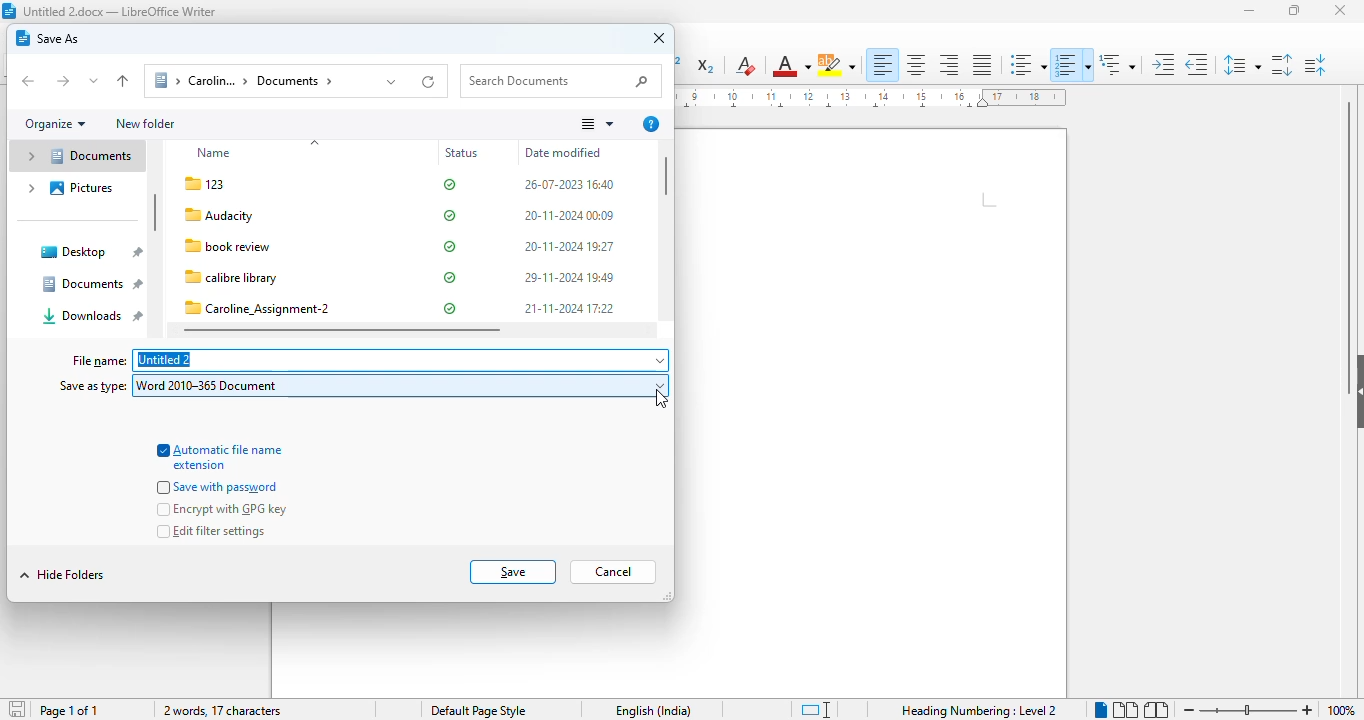 The image size is (1364, 720). I want to click on up to "personal", so click(122, 81).